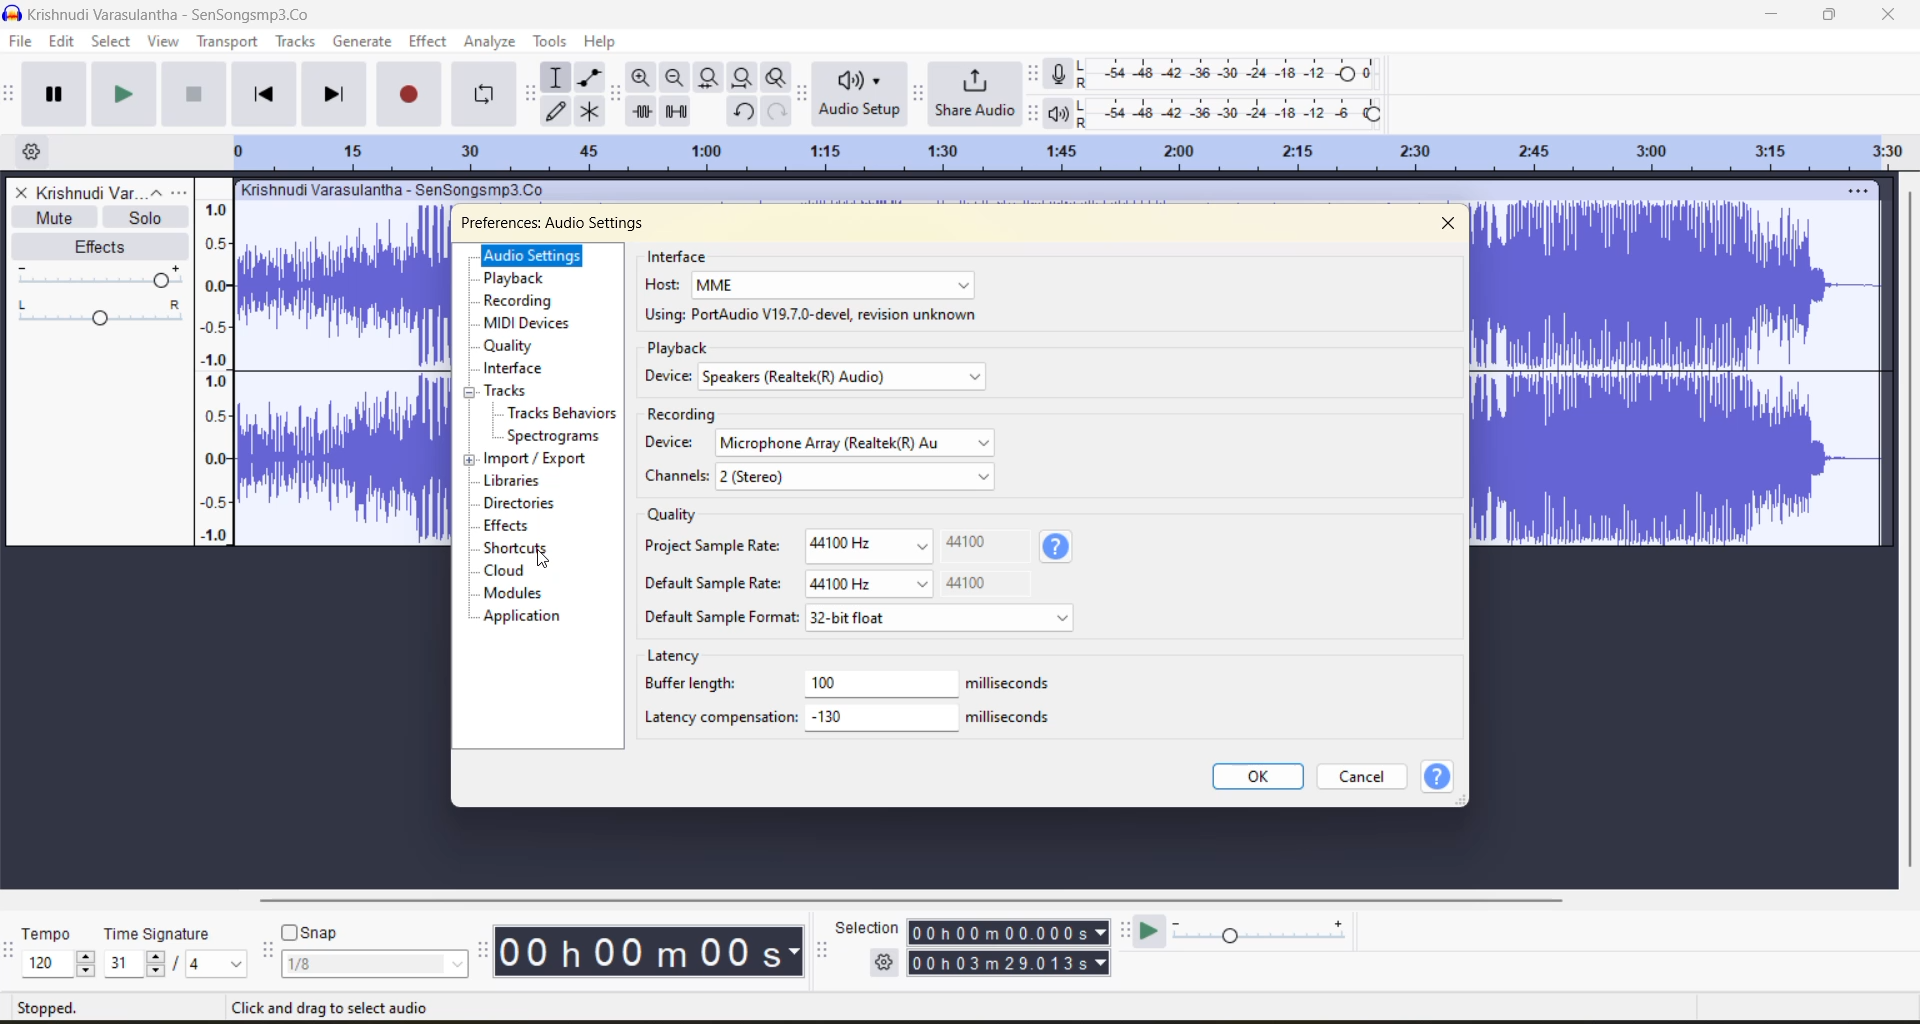 Image resolution: width=1920 pixels, height=1024 pixels. I want to click on horizontal scroll bar, so click(925, 895).